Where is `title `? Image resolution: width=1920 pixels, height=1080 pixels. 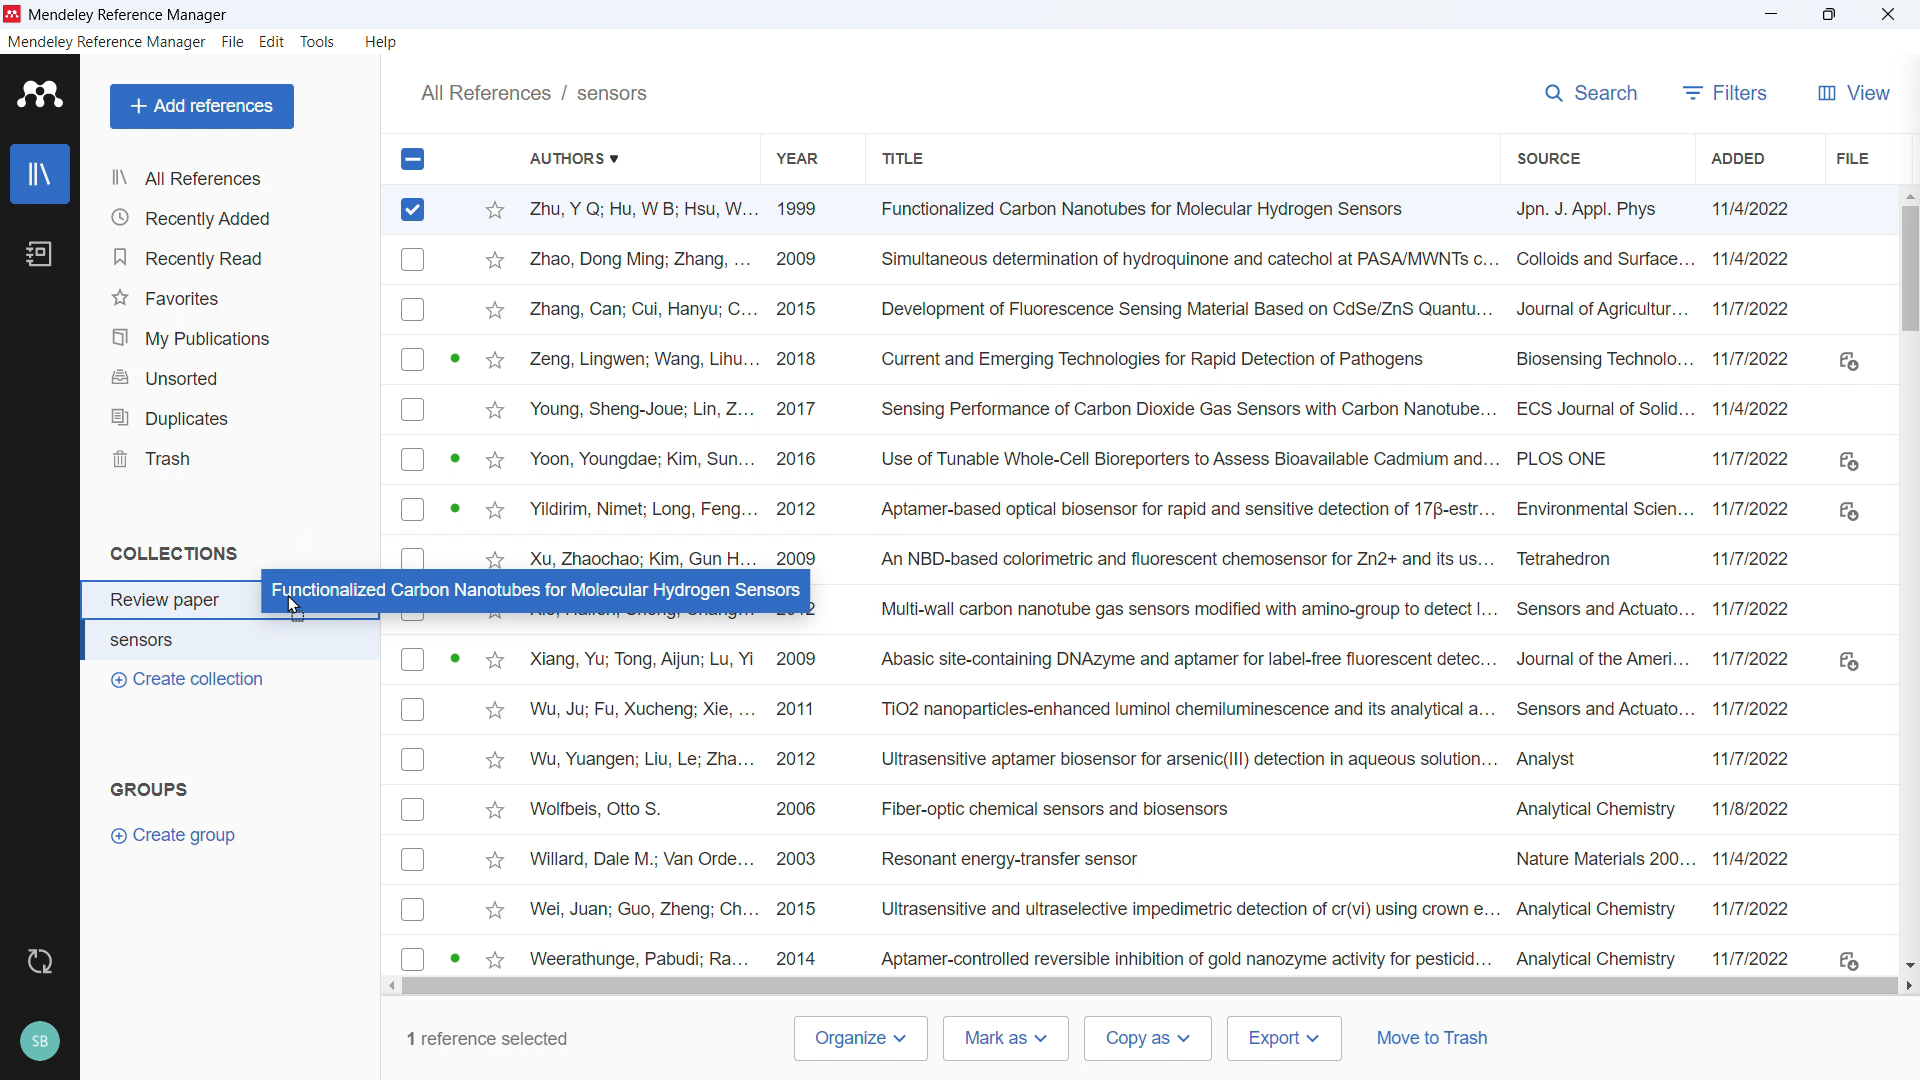 title  is located at coordinates (129, 15).